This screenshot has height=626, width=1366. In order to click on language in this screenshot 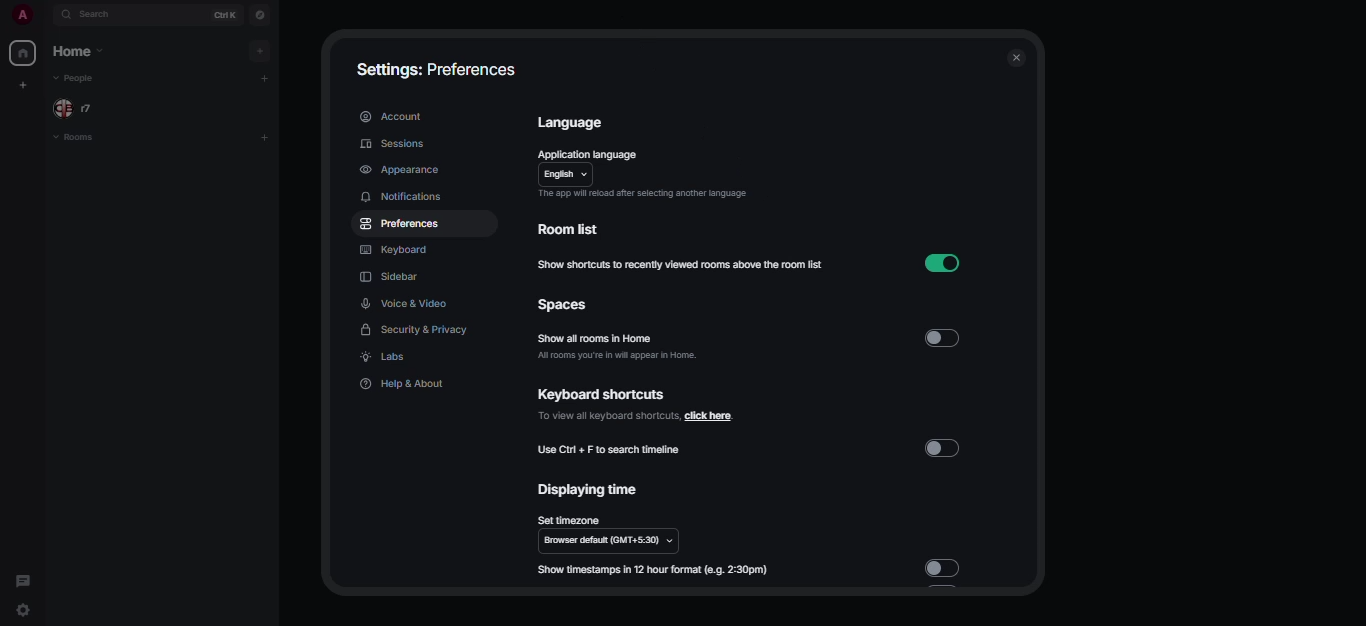, I will do `click(571, 121)`.